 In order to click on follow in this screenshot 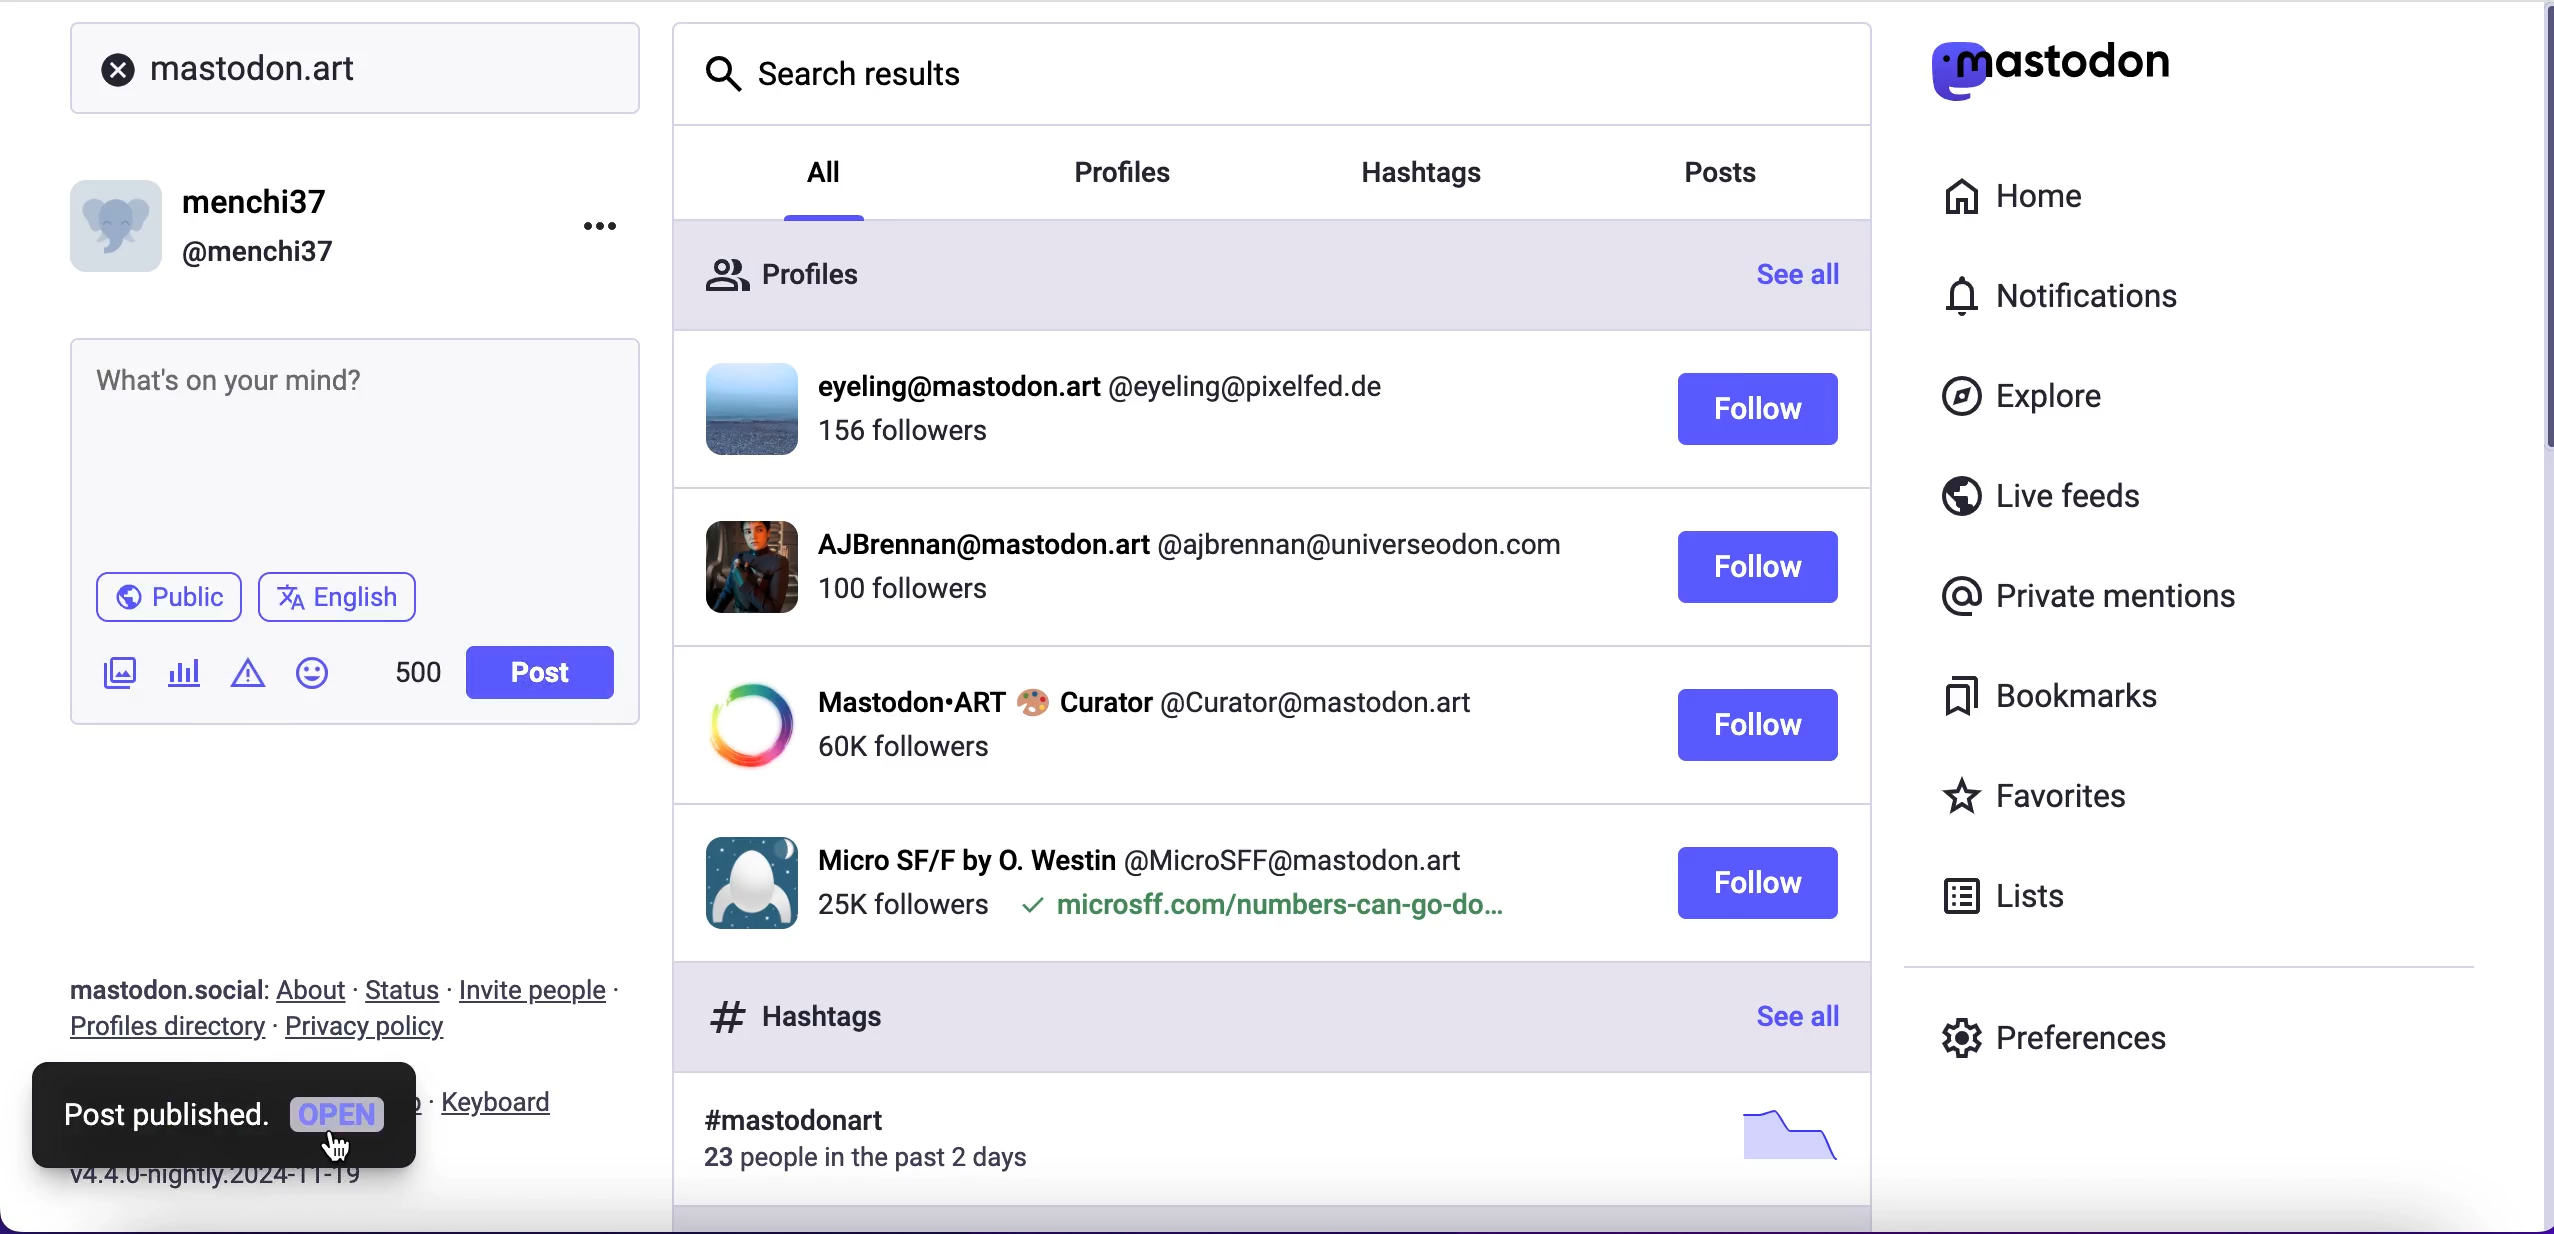, I will do `click(1756, 883)`.